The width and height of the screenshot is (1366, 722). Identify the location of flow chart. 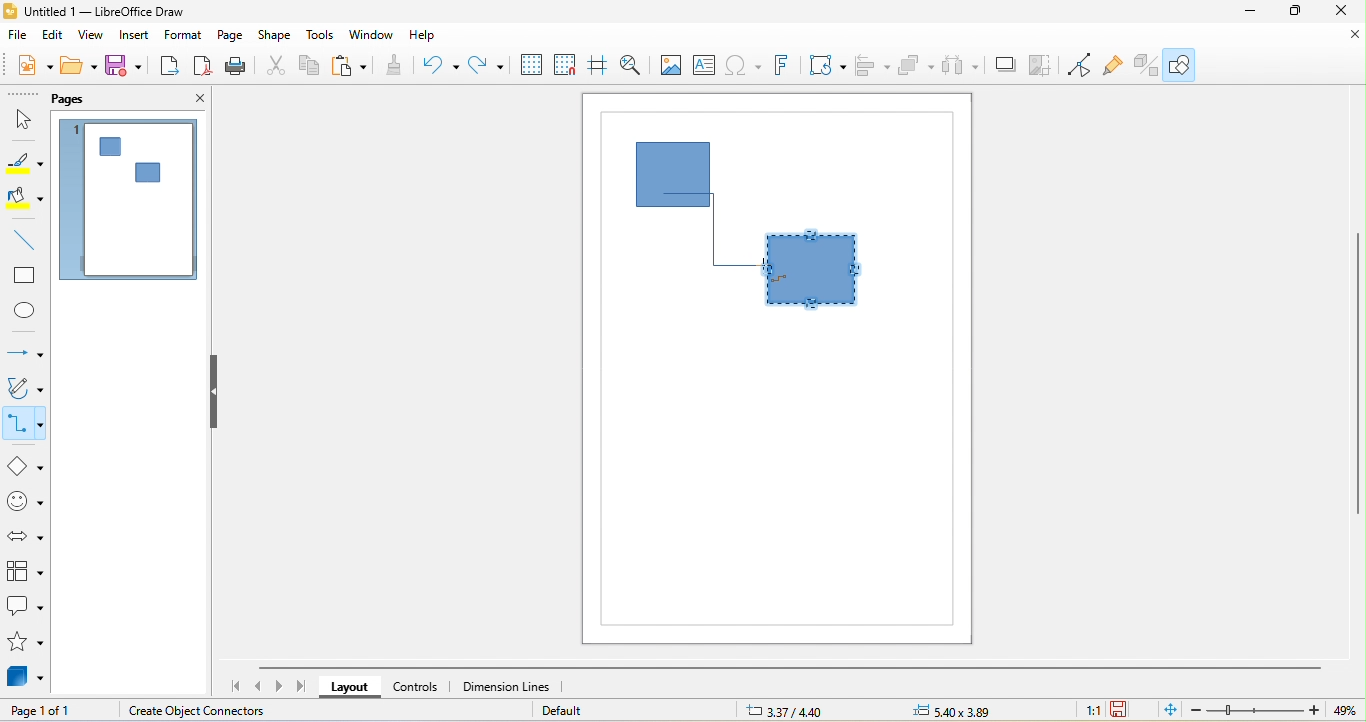
(27, 572).